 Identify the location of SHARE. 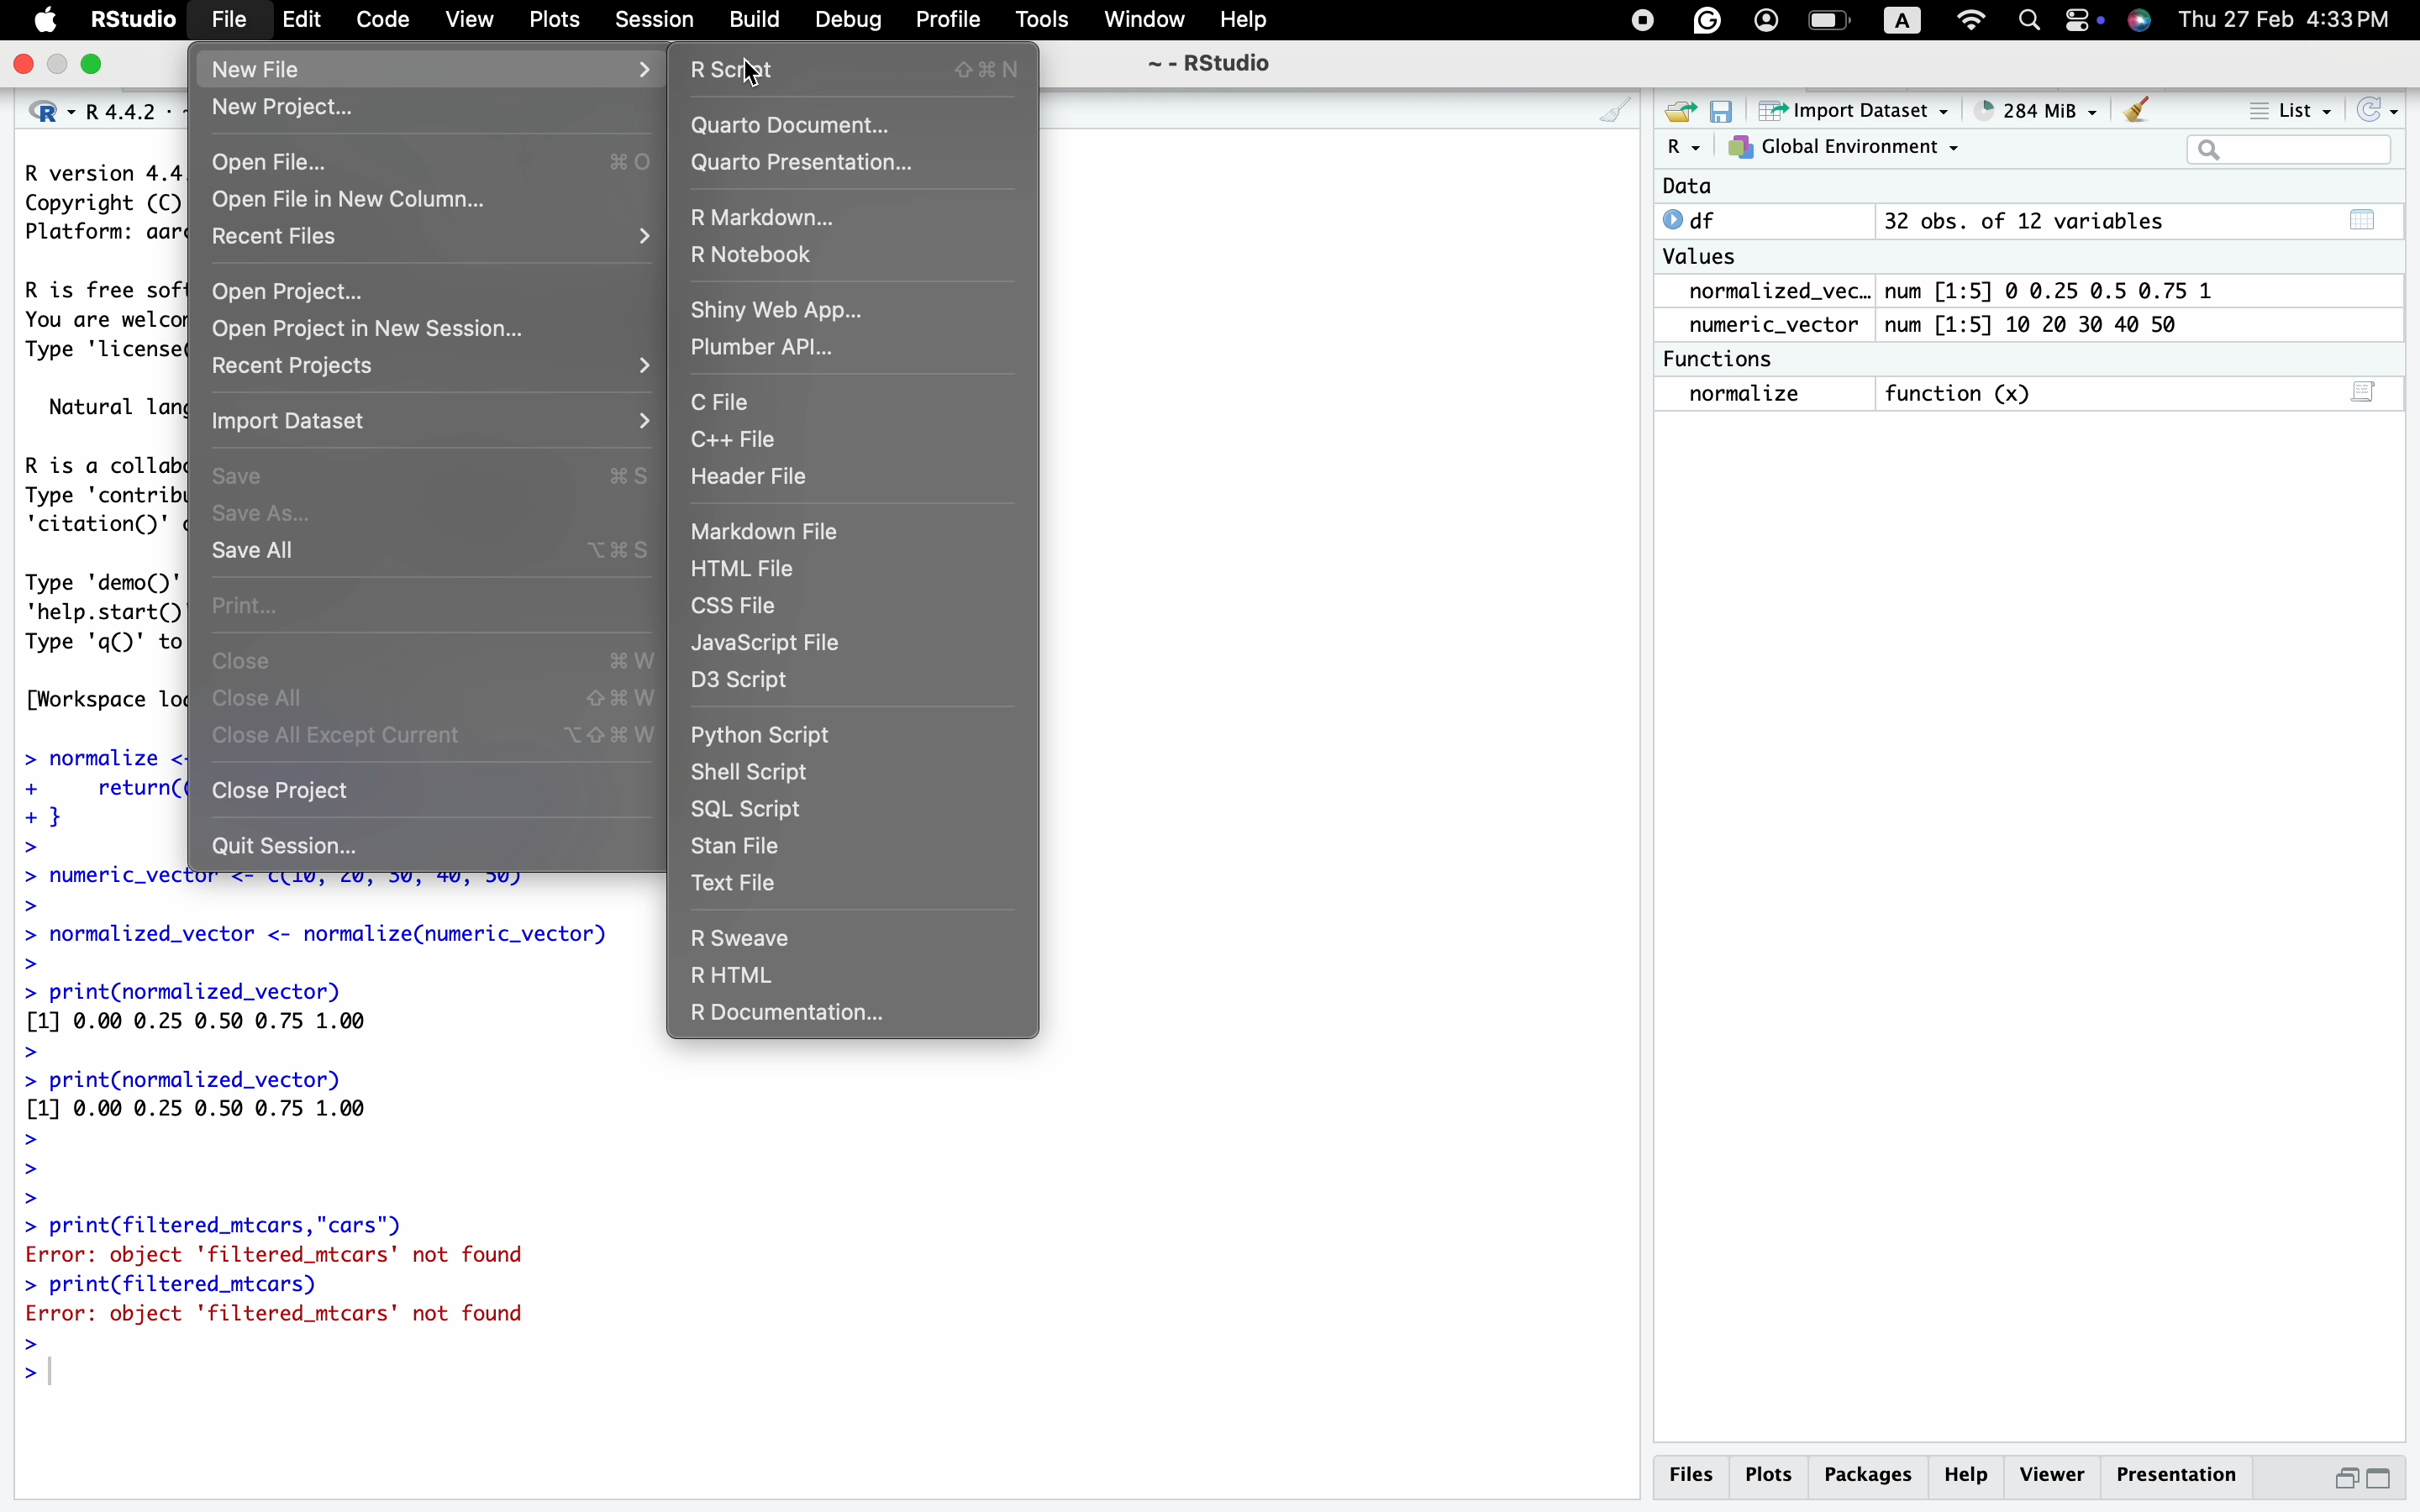
(1676, 112).